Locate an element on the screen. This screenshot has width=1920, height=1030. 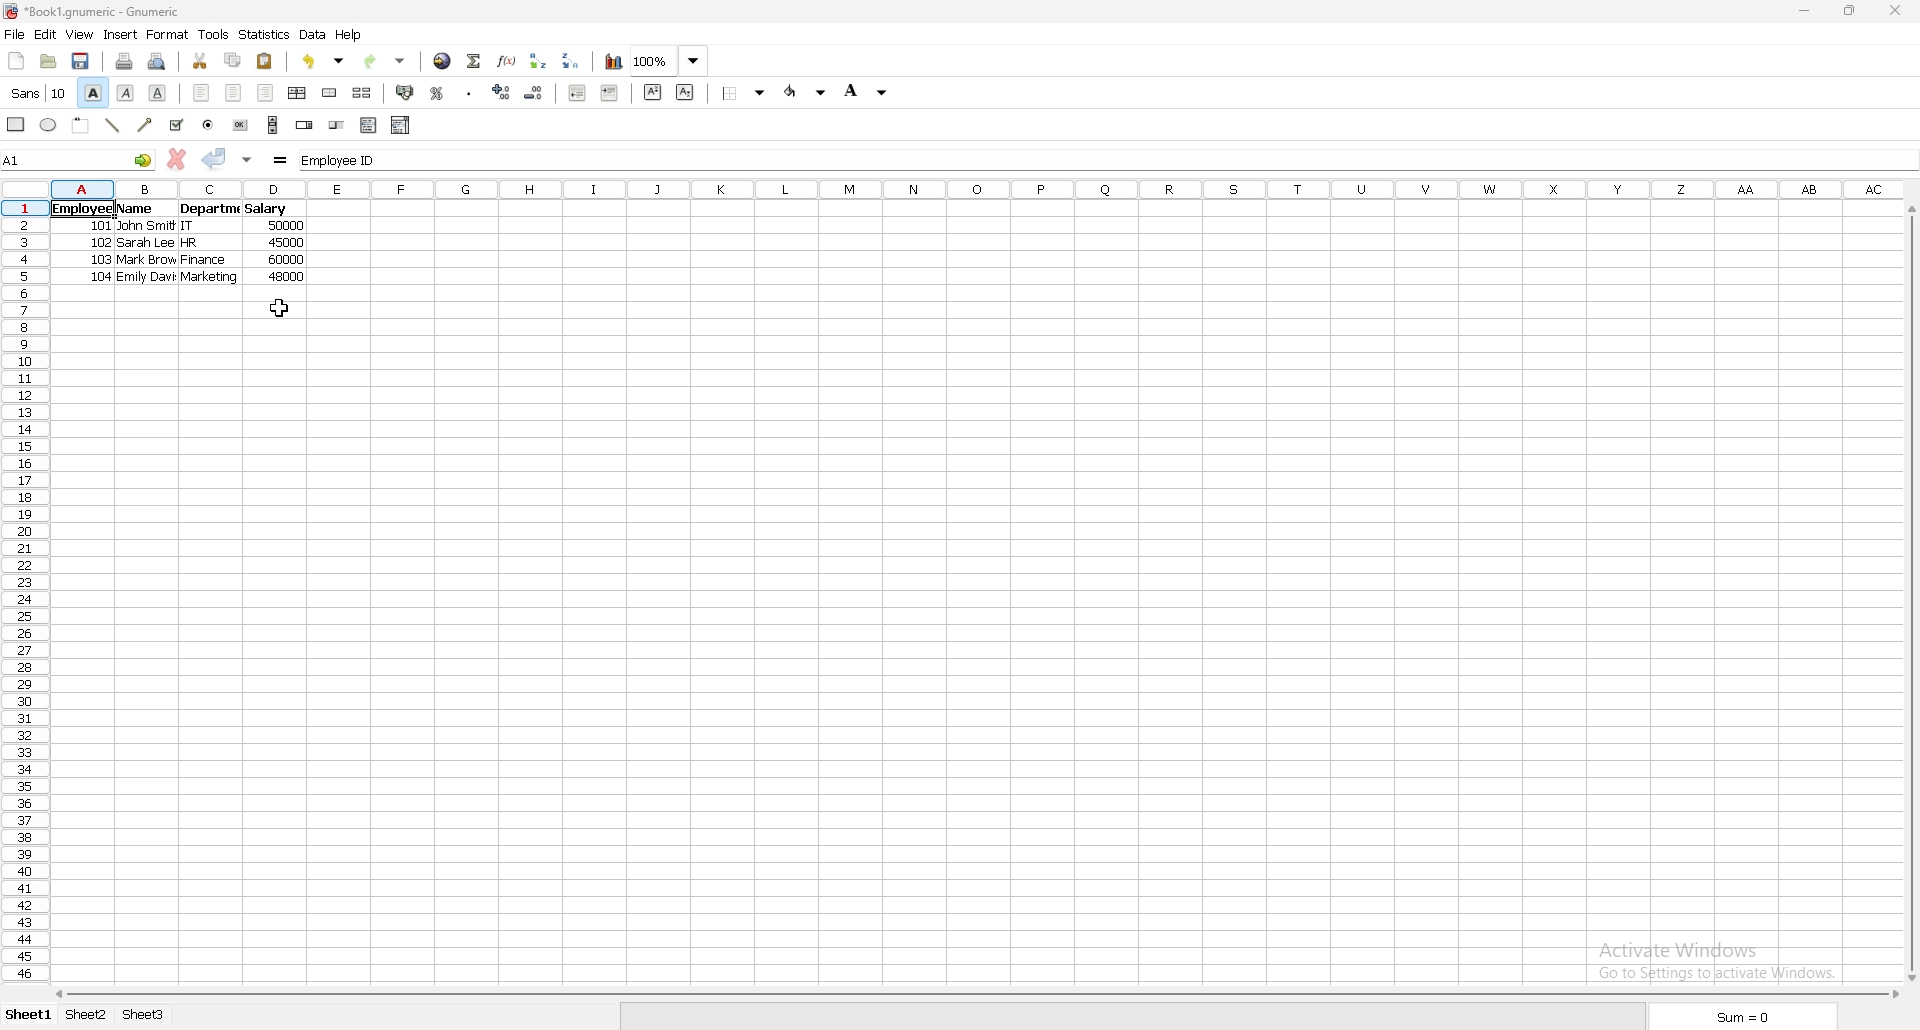
frame is located at coordinates (81, 125).